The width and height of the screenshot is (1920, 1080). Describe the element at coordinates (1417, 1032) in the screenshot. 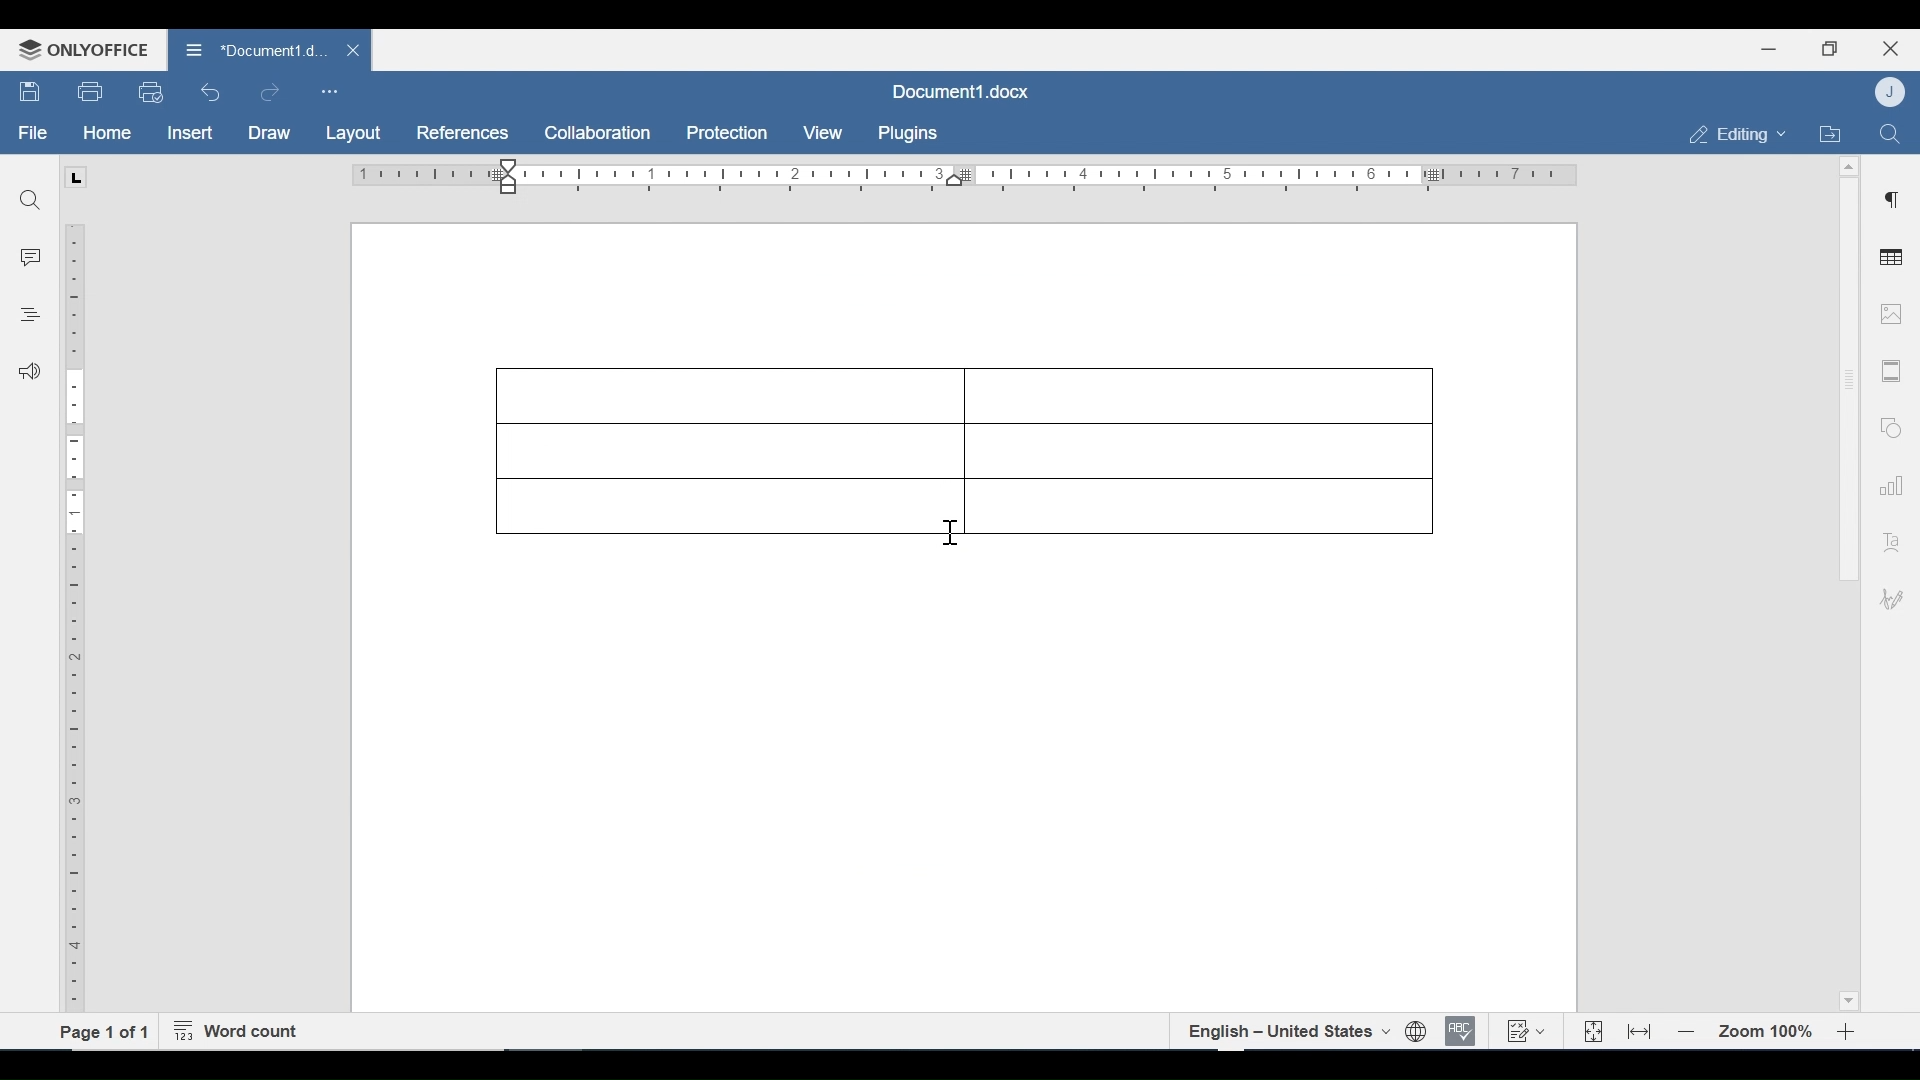

I see `Set document language` at that location.